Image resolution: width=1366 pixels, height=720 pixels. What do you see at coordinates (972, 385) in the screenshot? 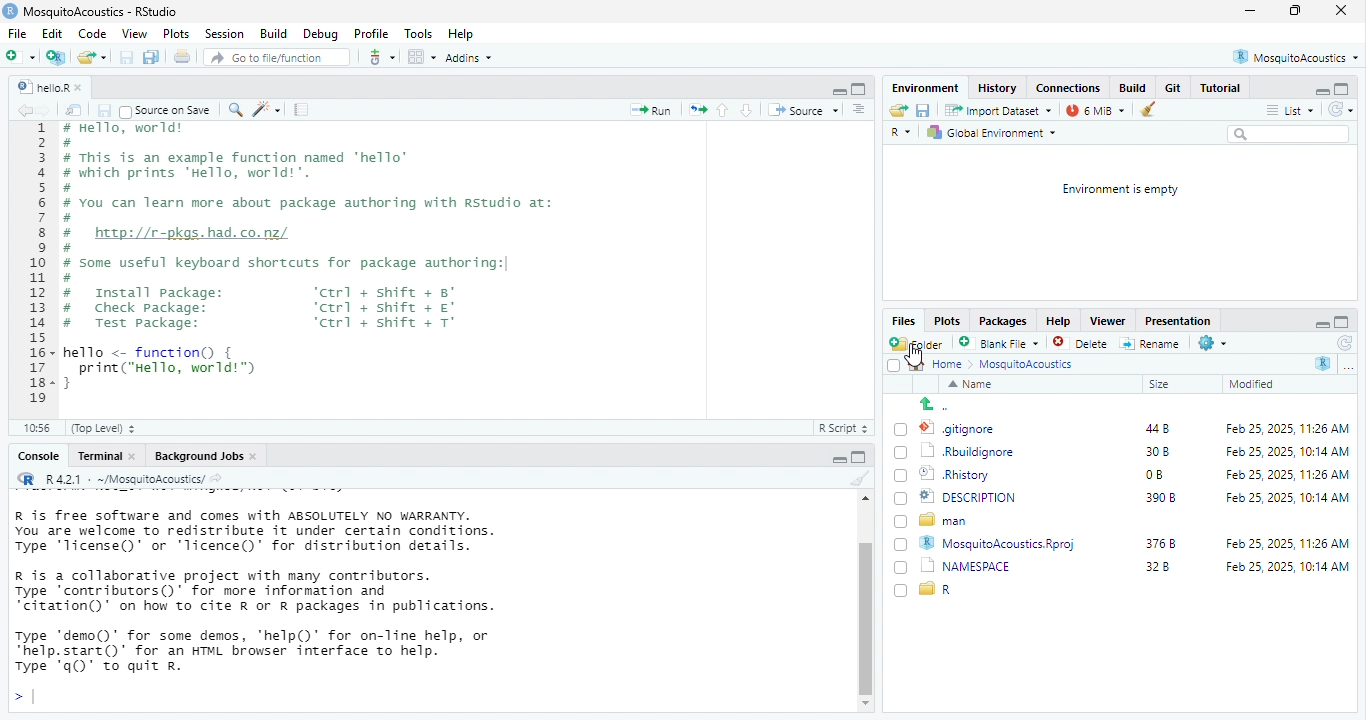
I see `name` at bounding box center [972, 385].